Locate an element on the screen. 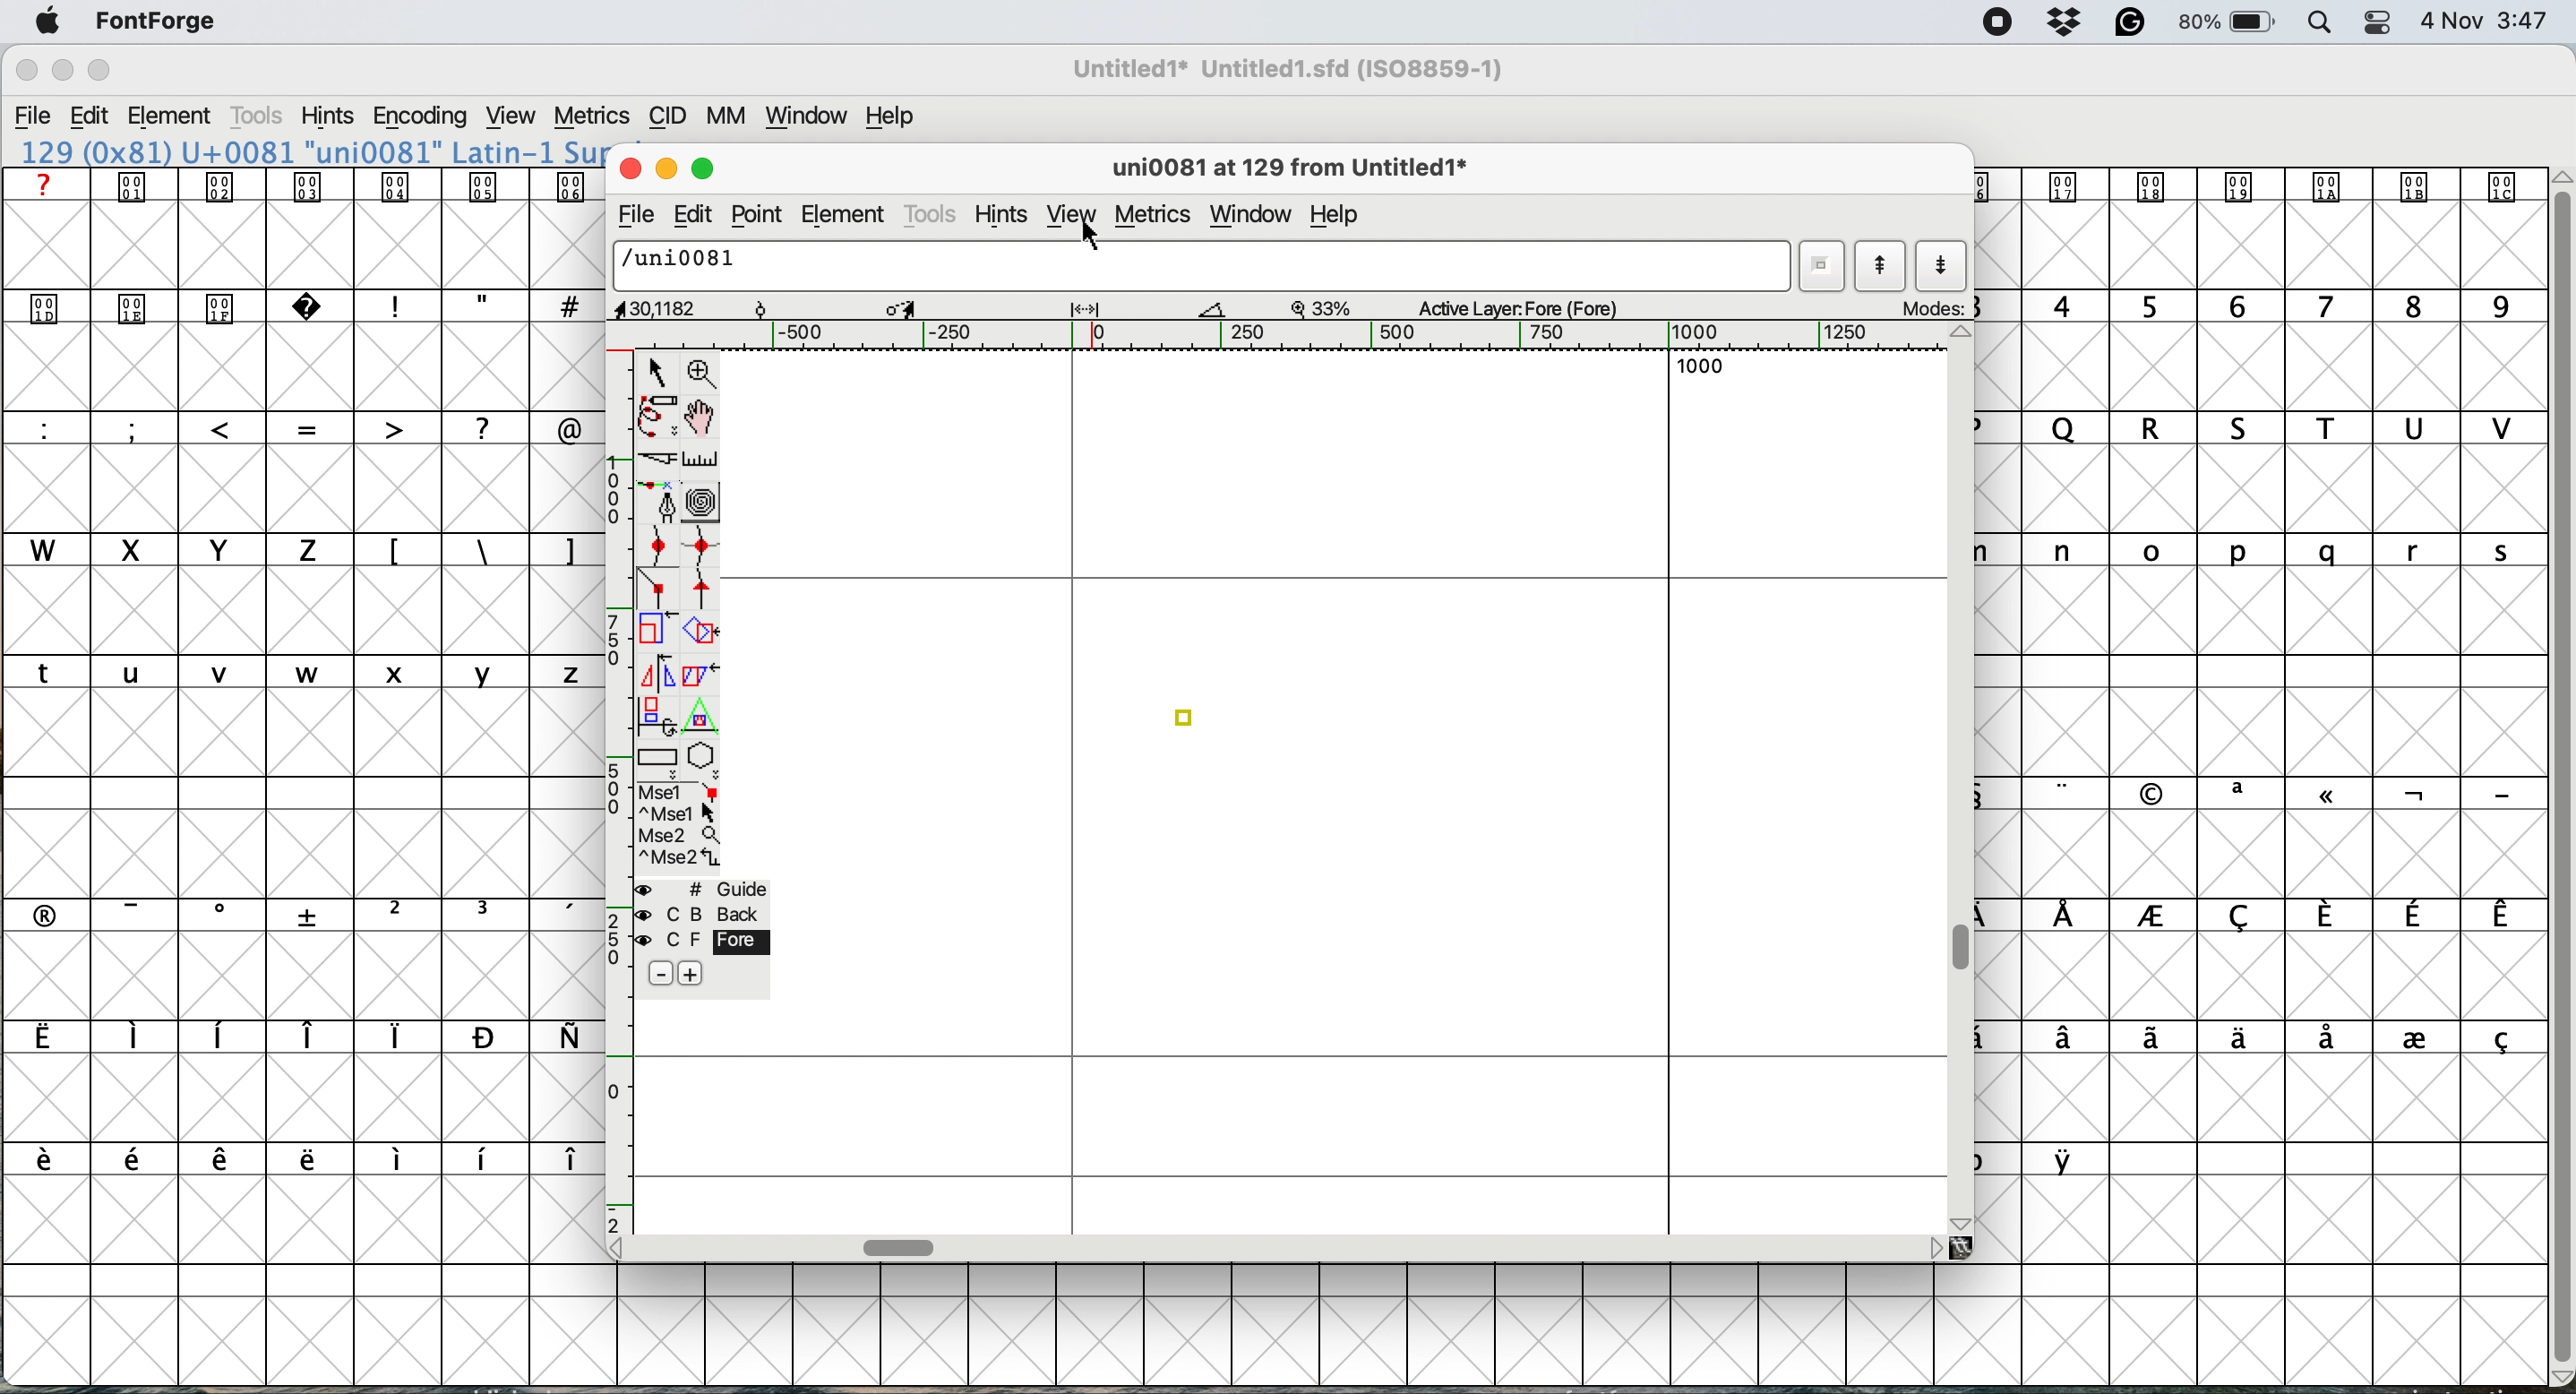 This screenshot has height=1394, width=2576. Horizontal Scale is located at coordinates (1275, 334).